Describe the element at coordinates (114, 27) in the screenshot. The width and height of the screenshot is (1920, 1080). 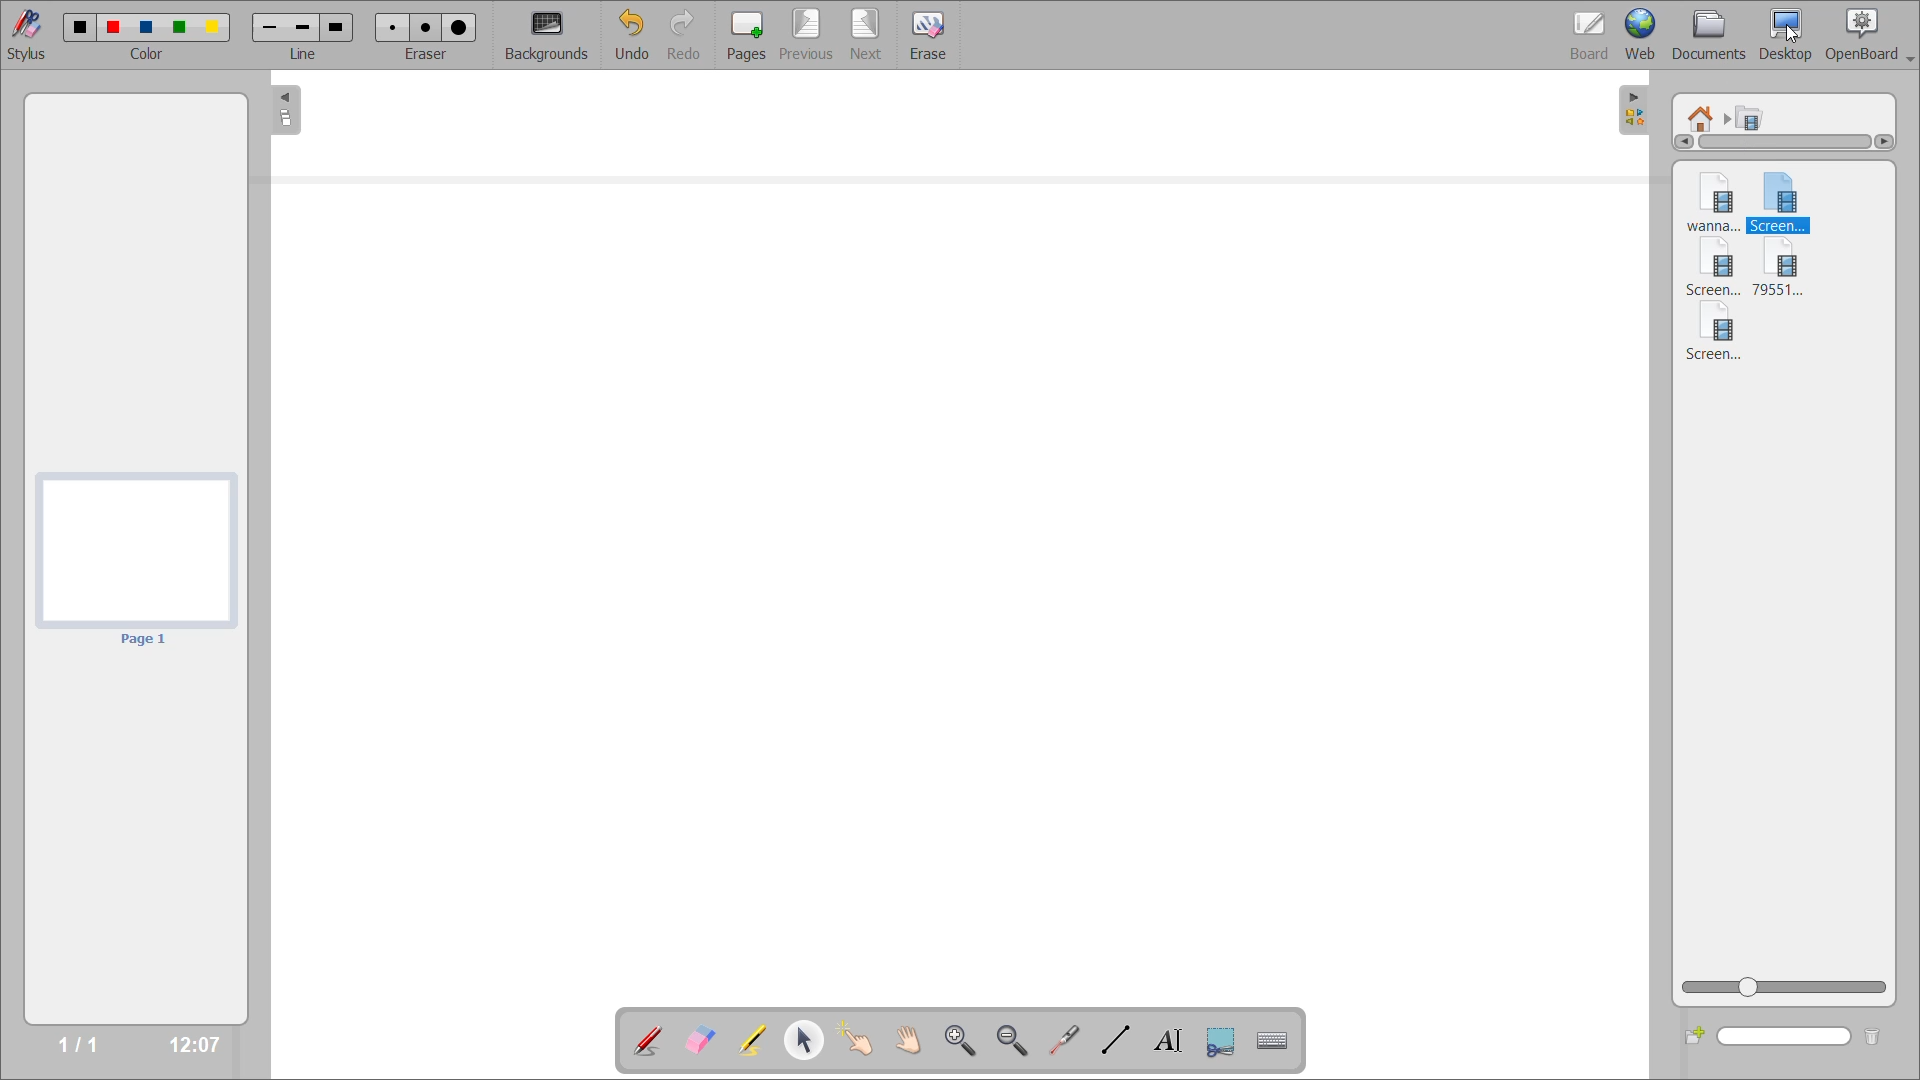
I see `color 2` at that location.